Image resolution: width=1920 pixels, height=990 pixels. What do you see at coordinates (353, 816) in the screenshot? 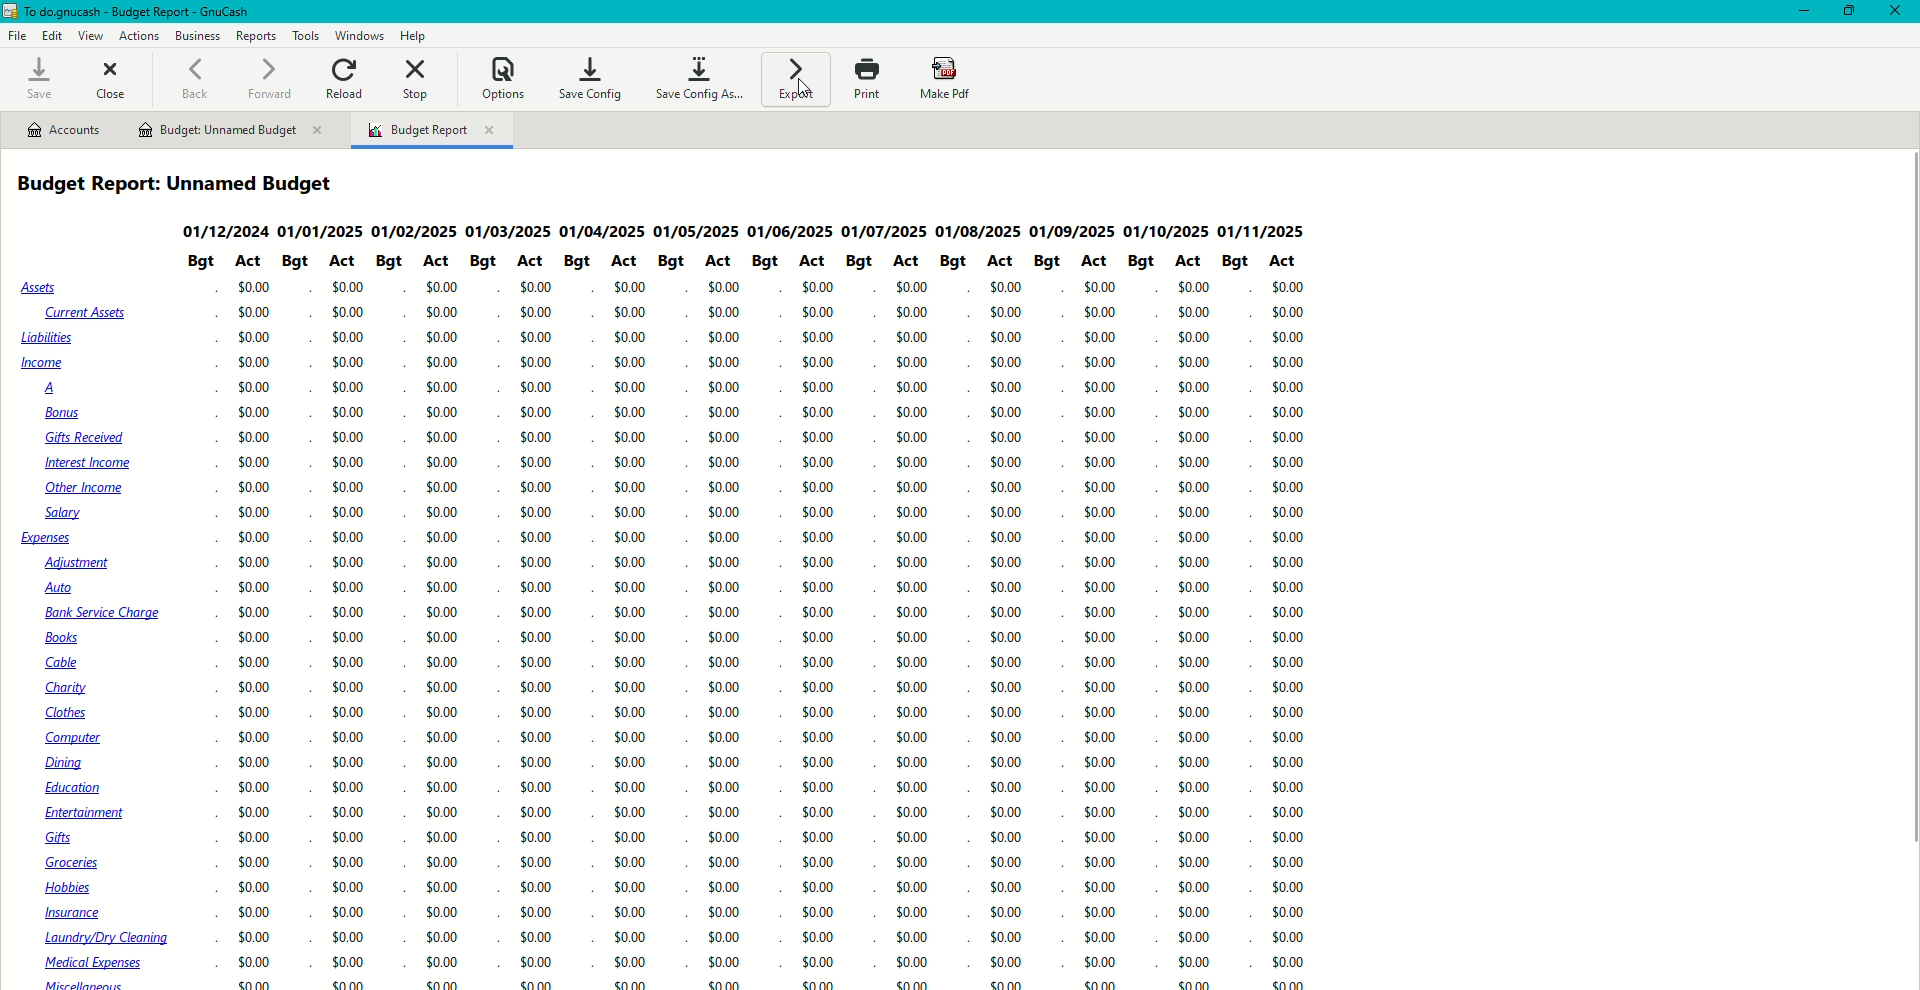
I see `$0.00` at bounding box center [353, 816].